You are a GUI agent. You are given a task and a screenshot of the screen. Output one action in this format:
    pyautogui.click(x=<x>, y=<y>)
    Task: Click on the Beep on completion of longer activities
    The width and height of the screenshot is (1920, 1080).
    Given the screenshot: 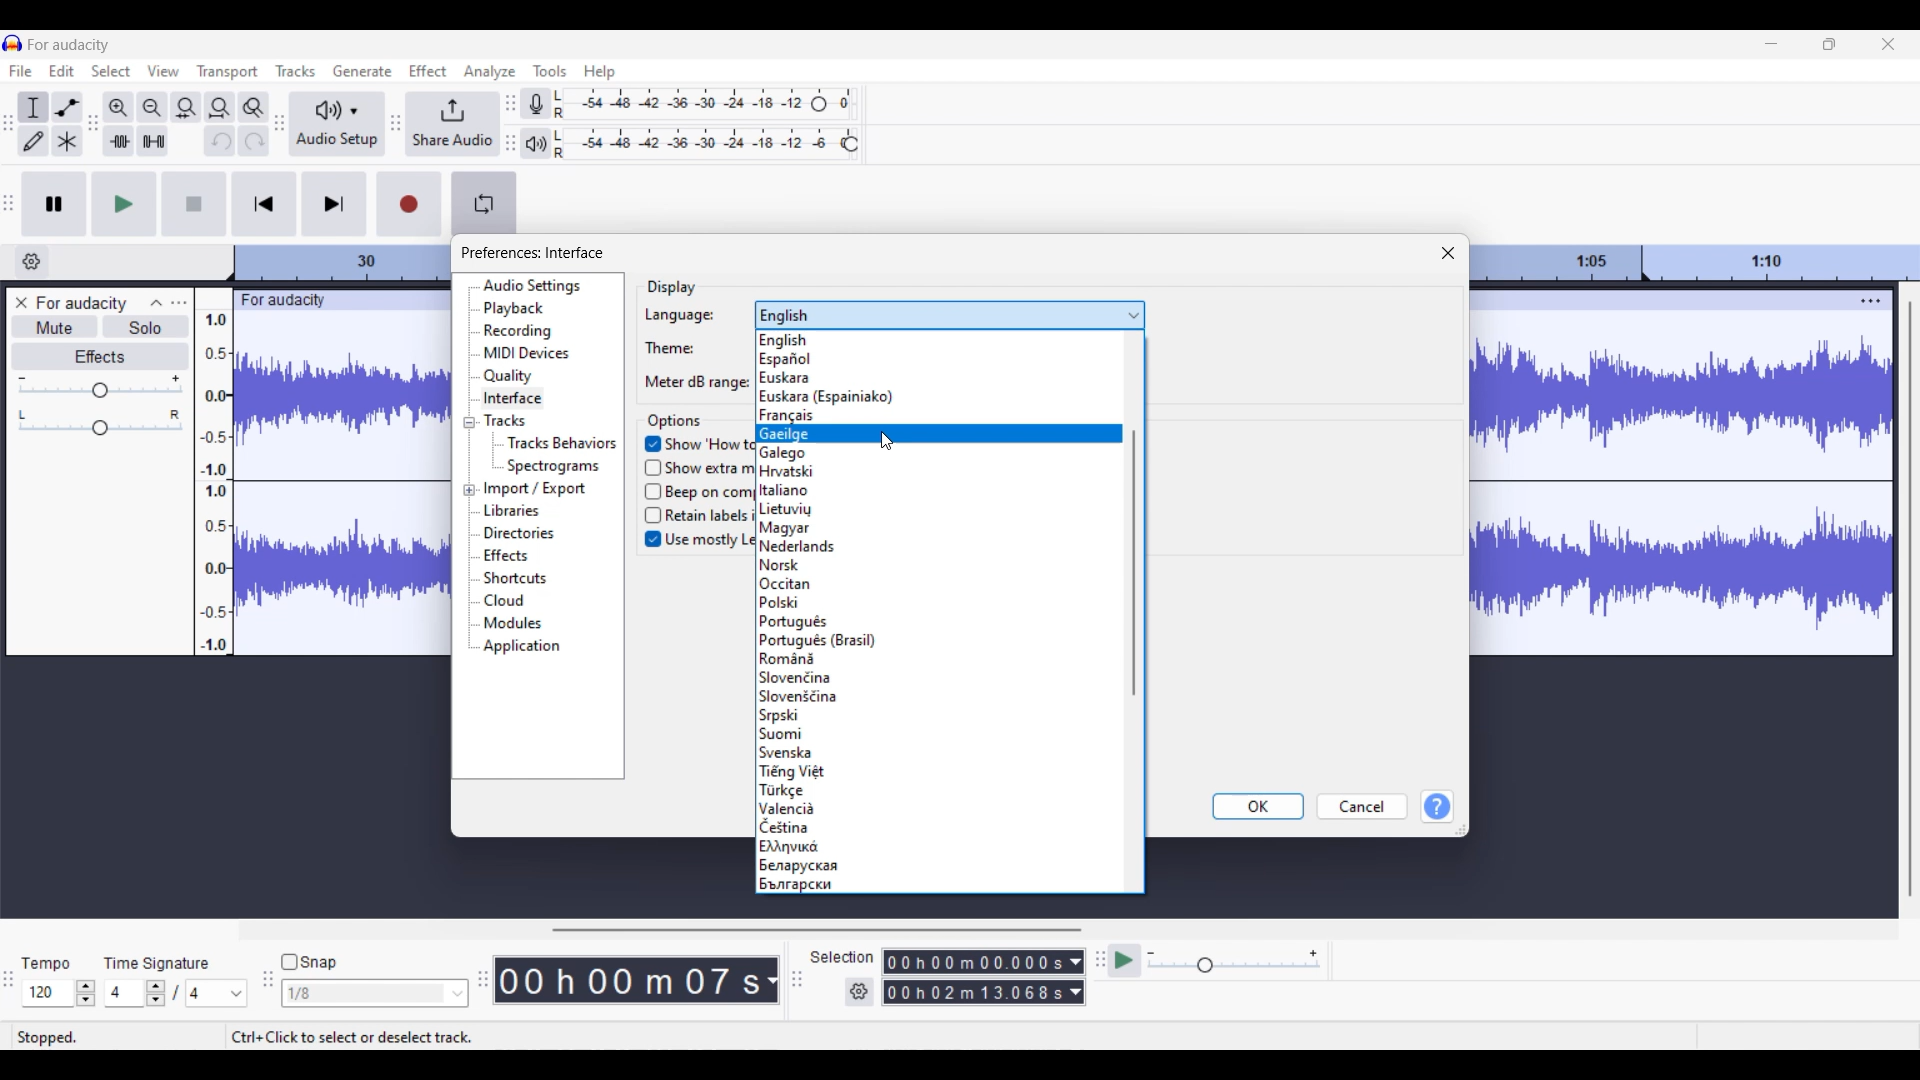 What is the action you would take?
    pyautogui.click(x=693, y=493)
    